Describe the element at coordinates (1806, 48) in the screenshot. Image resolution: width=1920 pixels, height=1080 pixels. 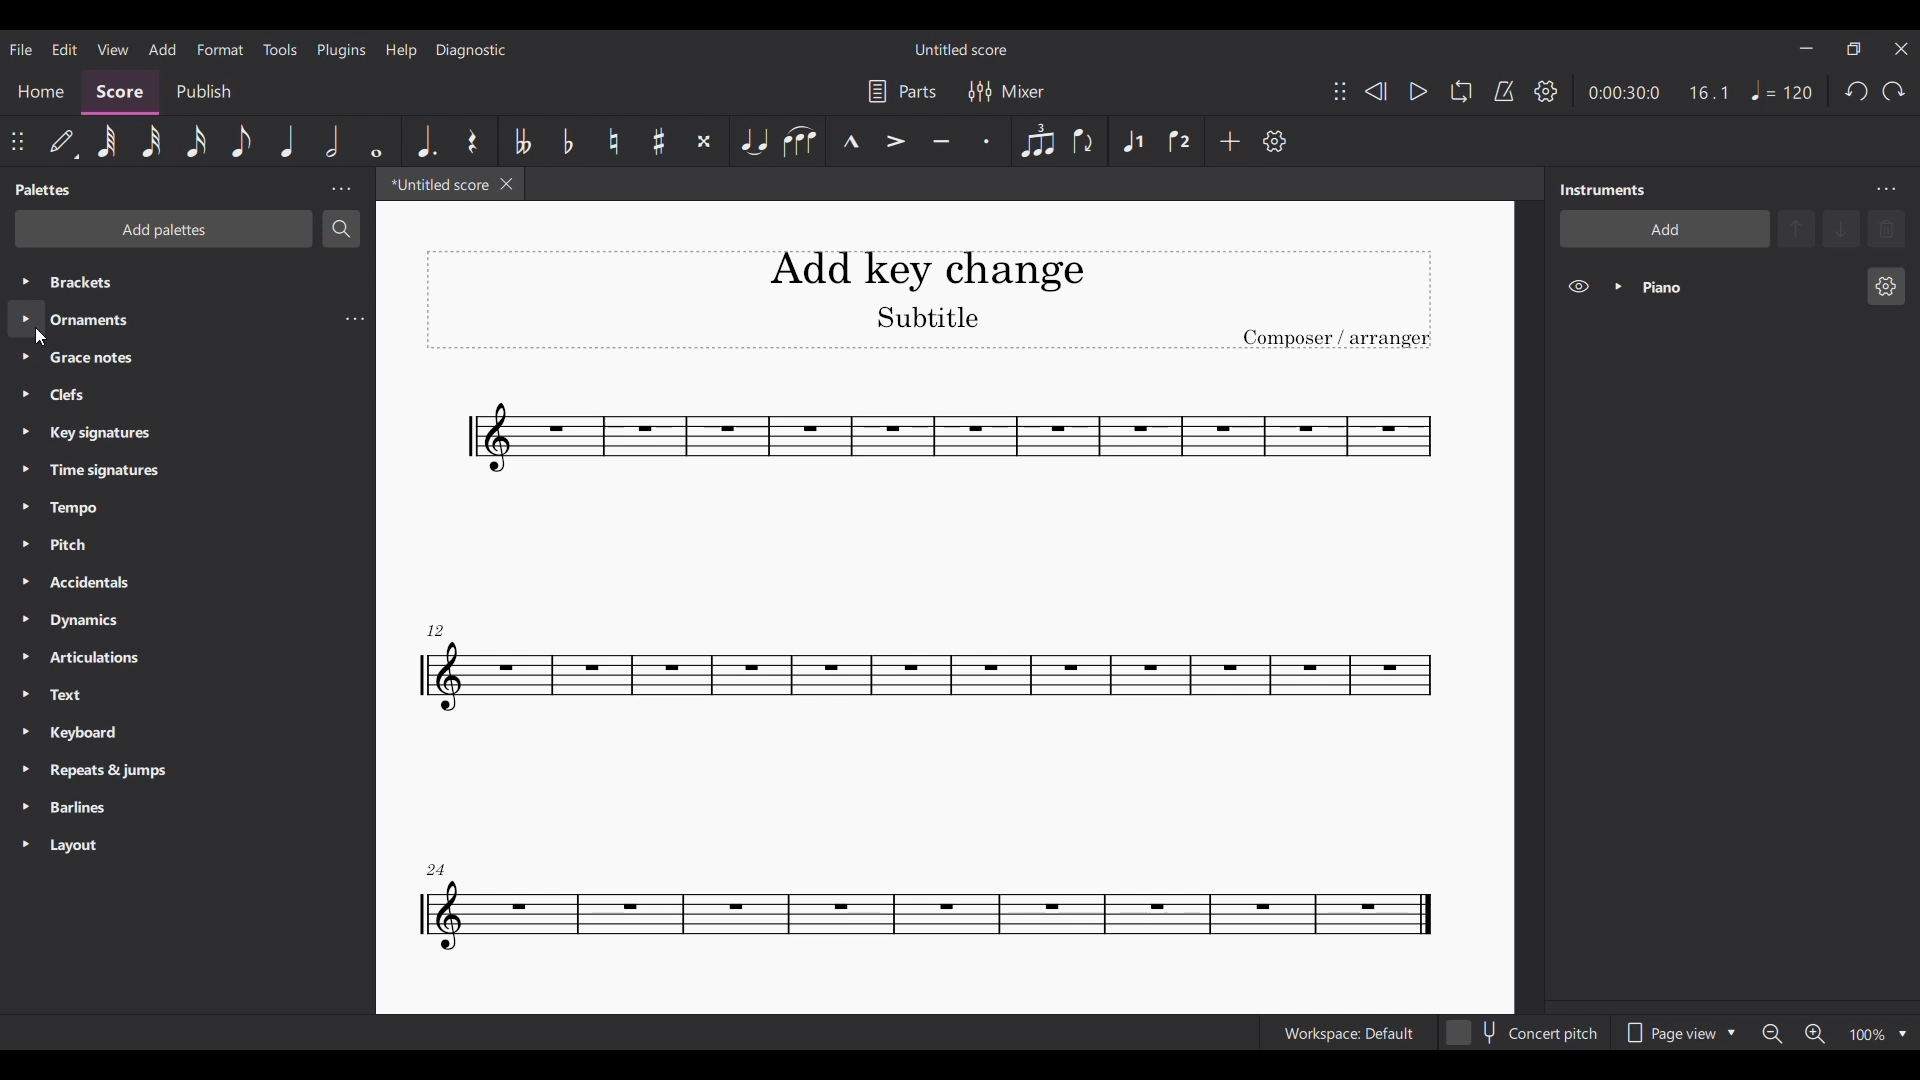
I see `Minimize` at that location.